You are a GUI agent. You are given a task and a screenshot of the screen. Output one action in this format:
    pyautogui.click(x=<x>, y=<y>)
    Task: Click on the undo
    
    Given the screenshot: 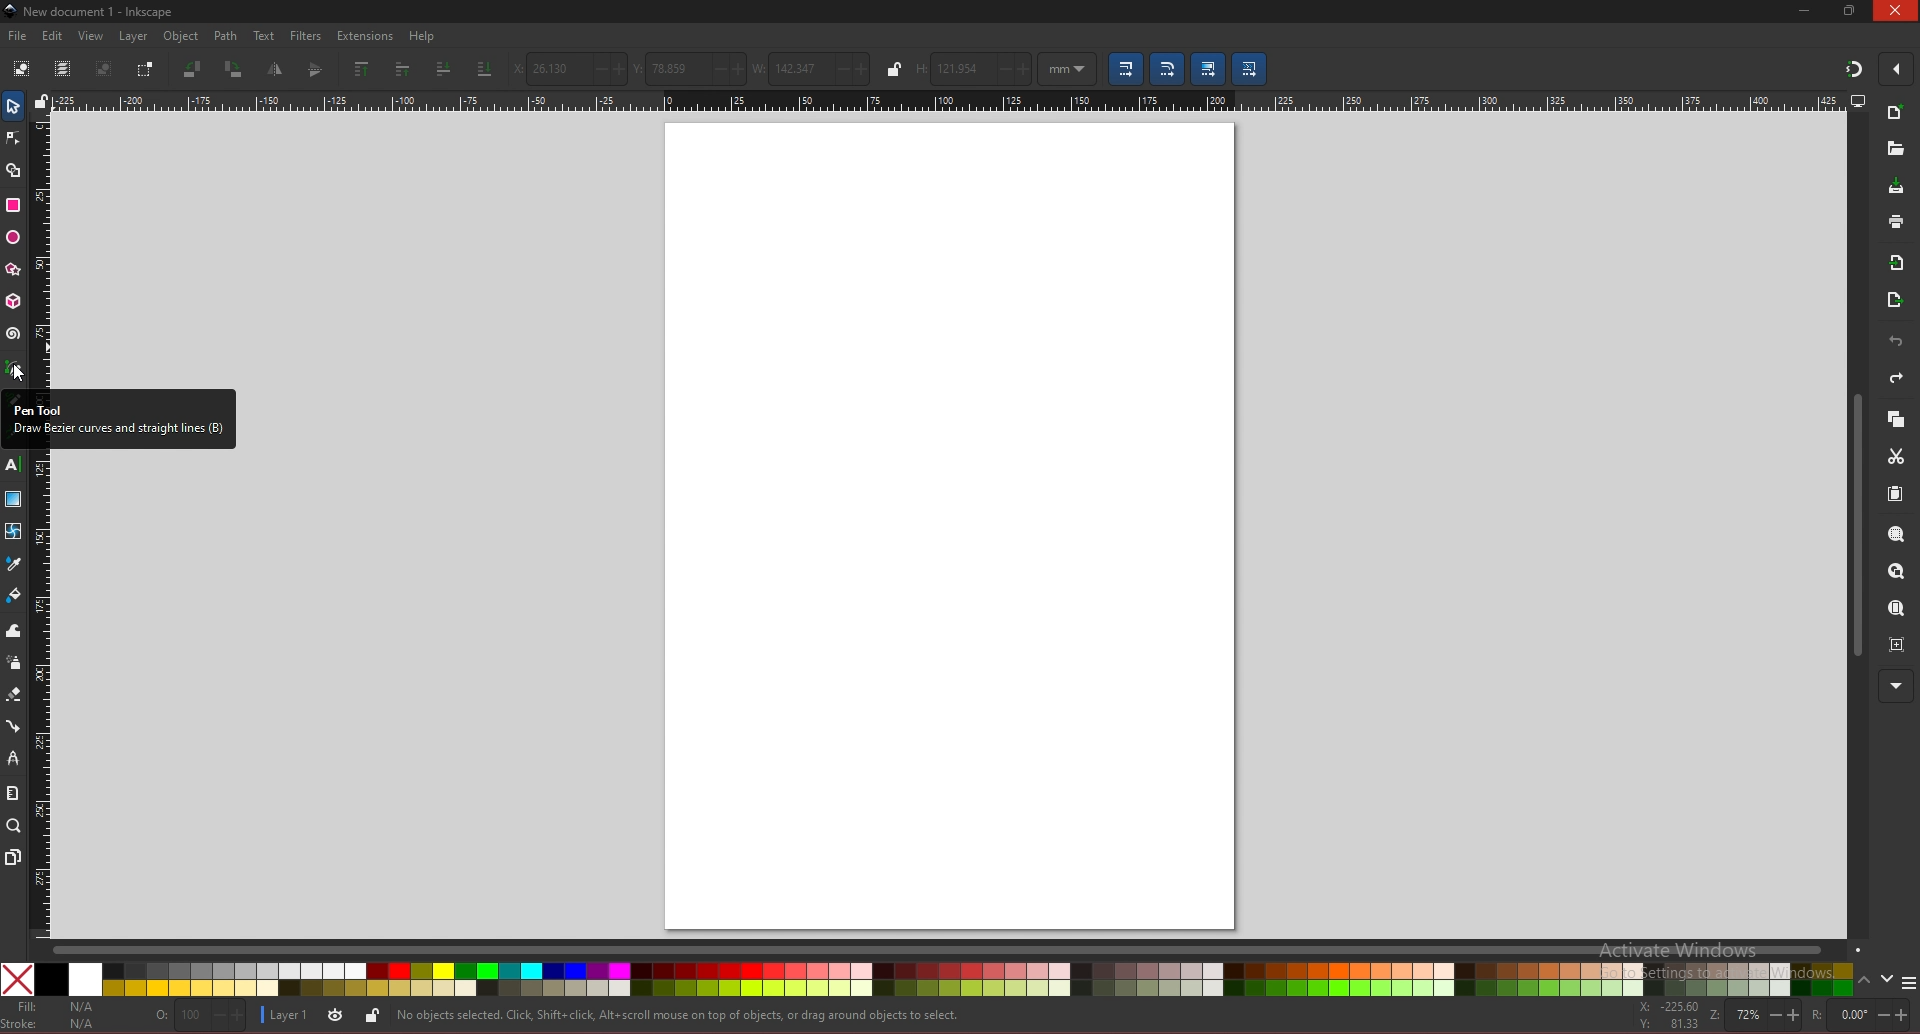 What is the action you would take?
    pyautogui.click(x=1896, y=342)
    